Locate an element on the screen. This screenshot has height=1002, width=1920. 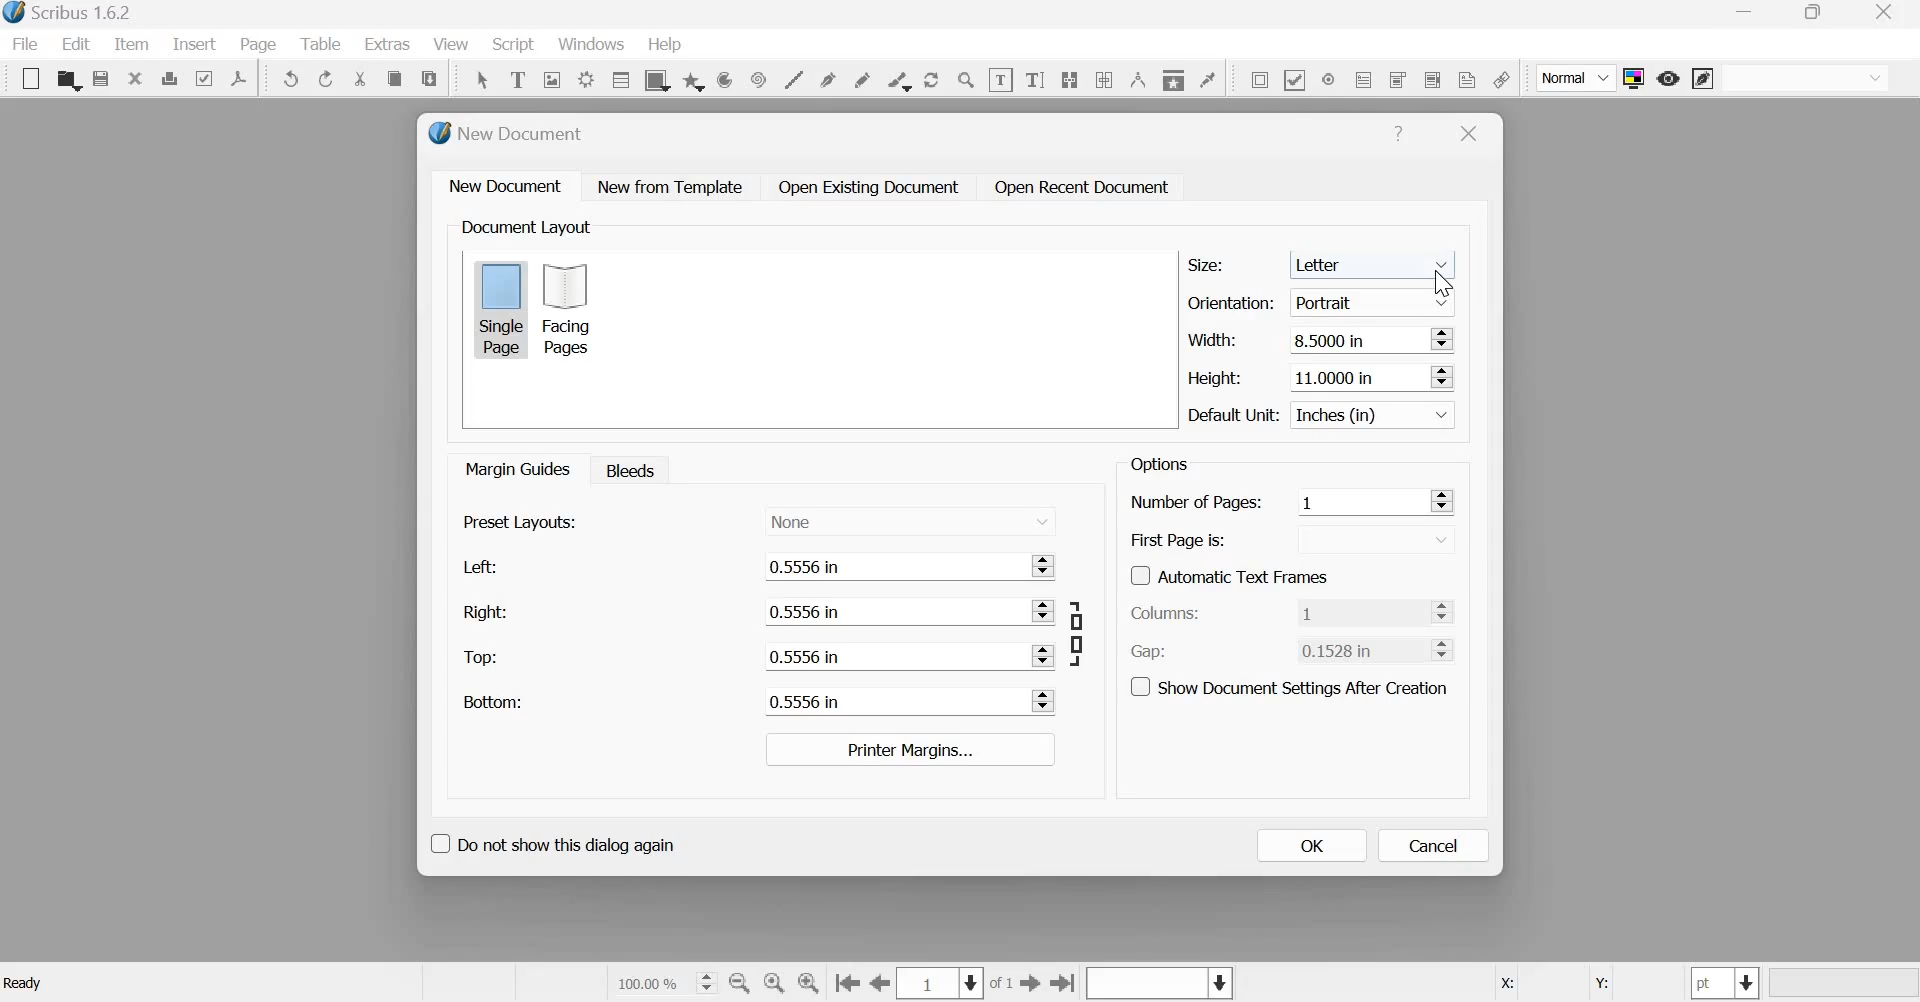
extras is located at coordinates (388, 44).